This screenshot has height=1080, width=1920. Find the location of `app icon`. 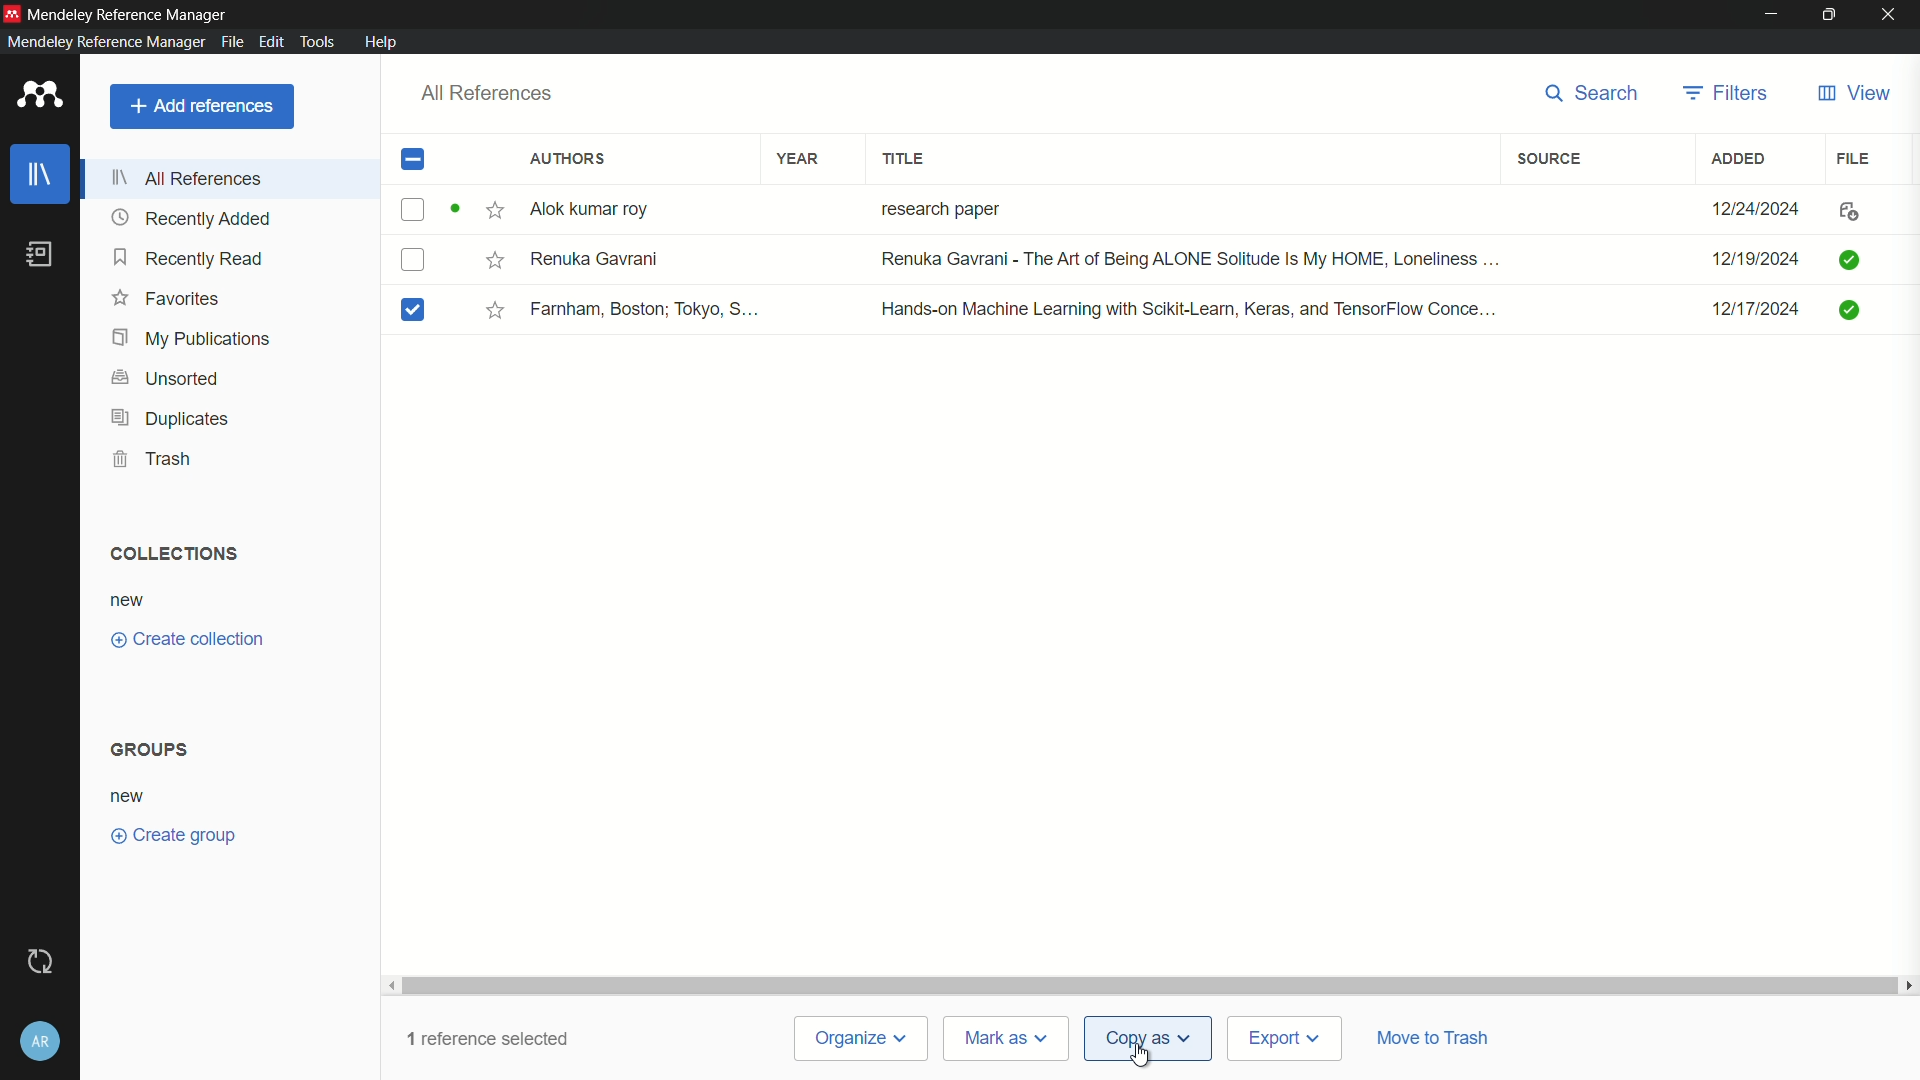

app icon is located at coordinates (12, 12).